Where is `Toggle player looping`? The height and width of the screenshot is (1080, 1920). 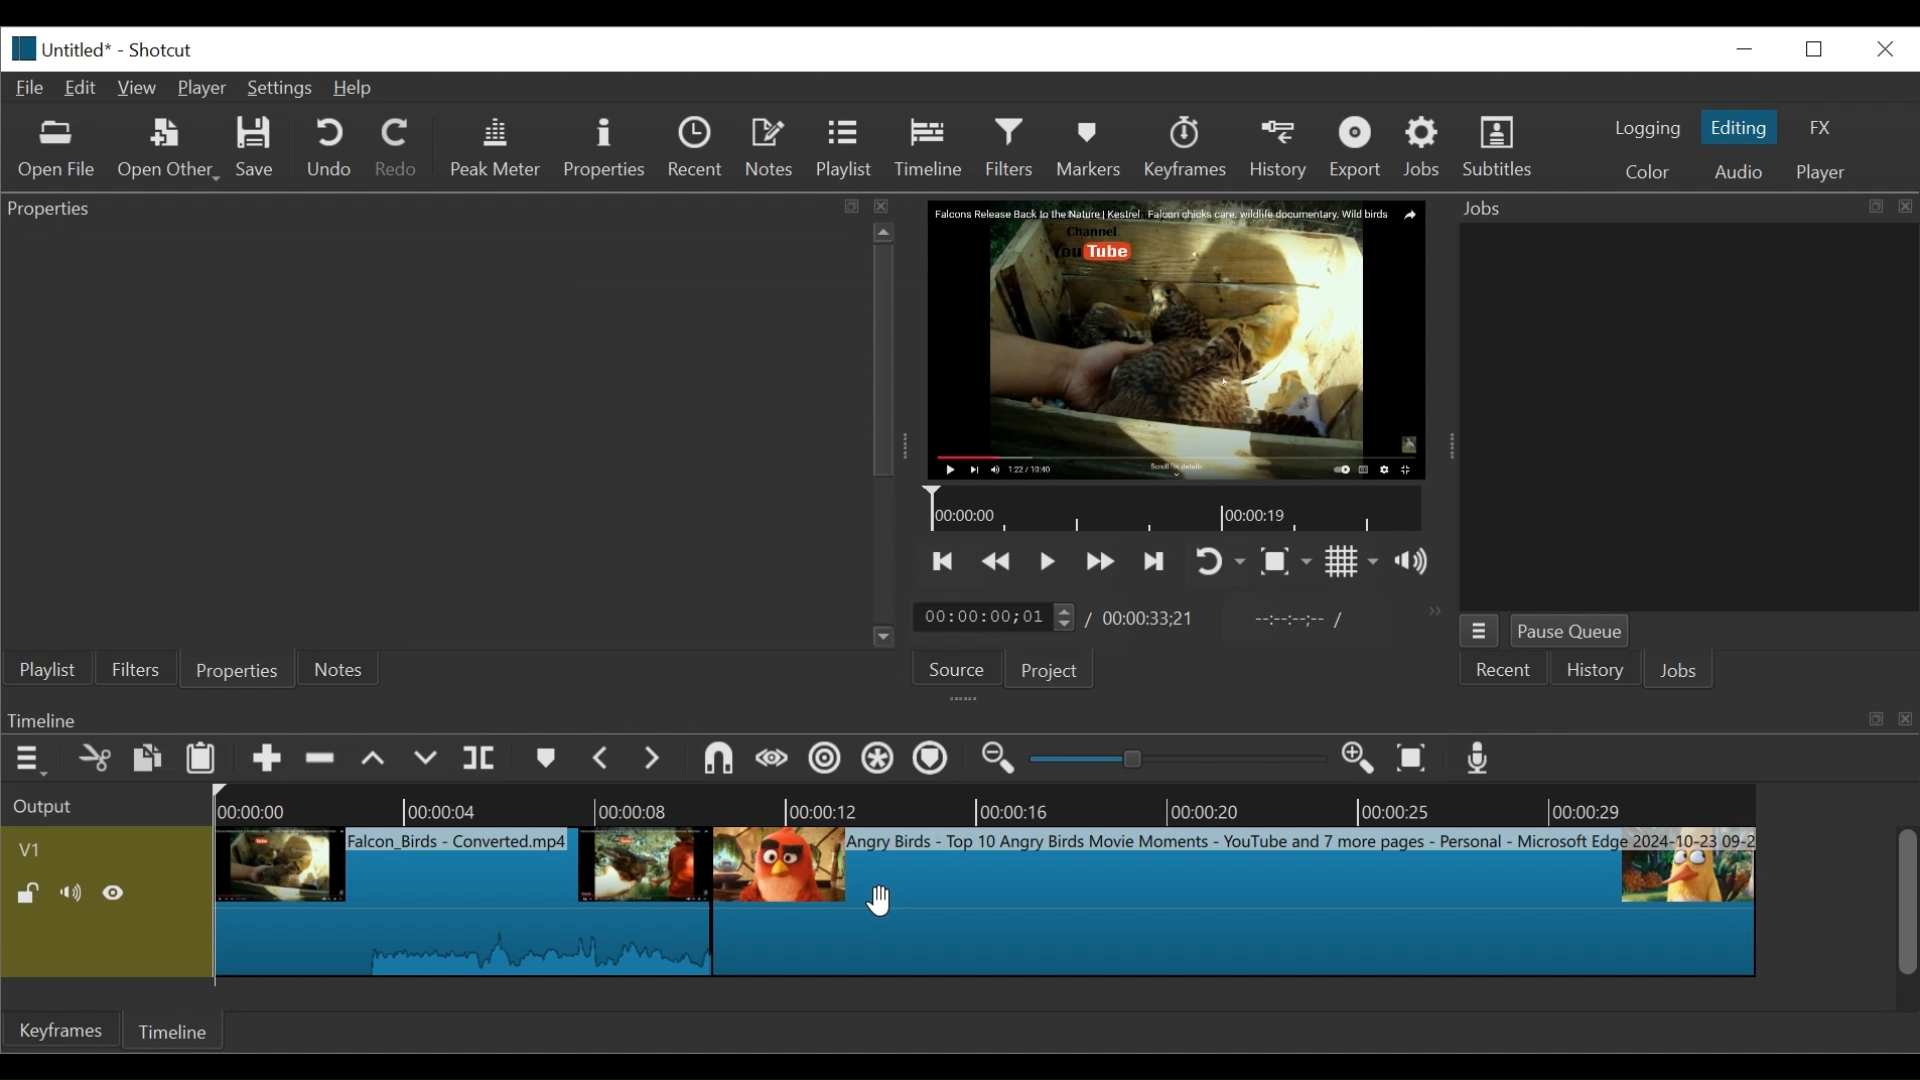
Toggle player looping is located at coordinates (1221, 562).